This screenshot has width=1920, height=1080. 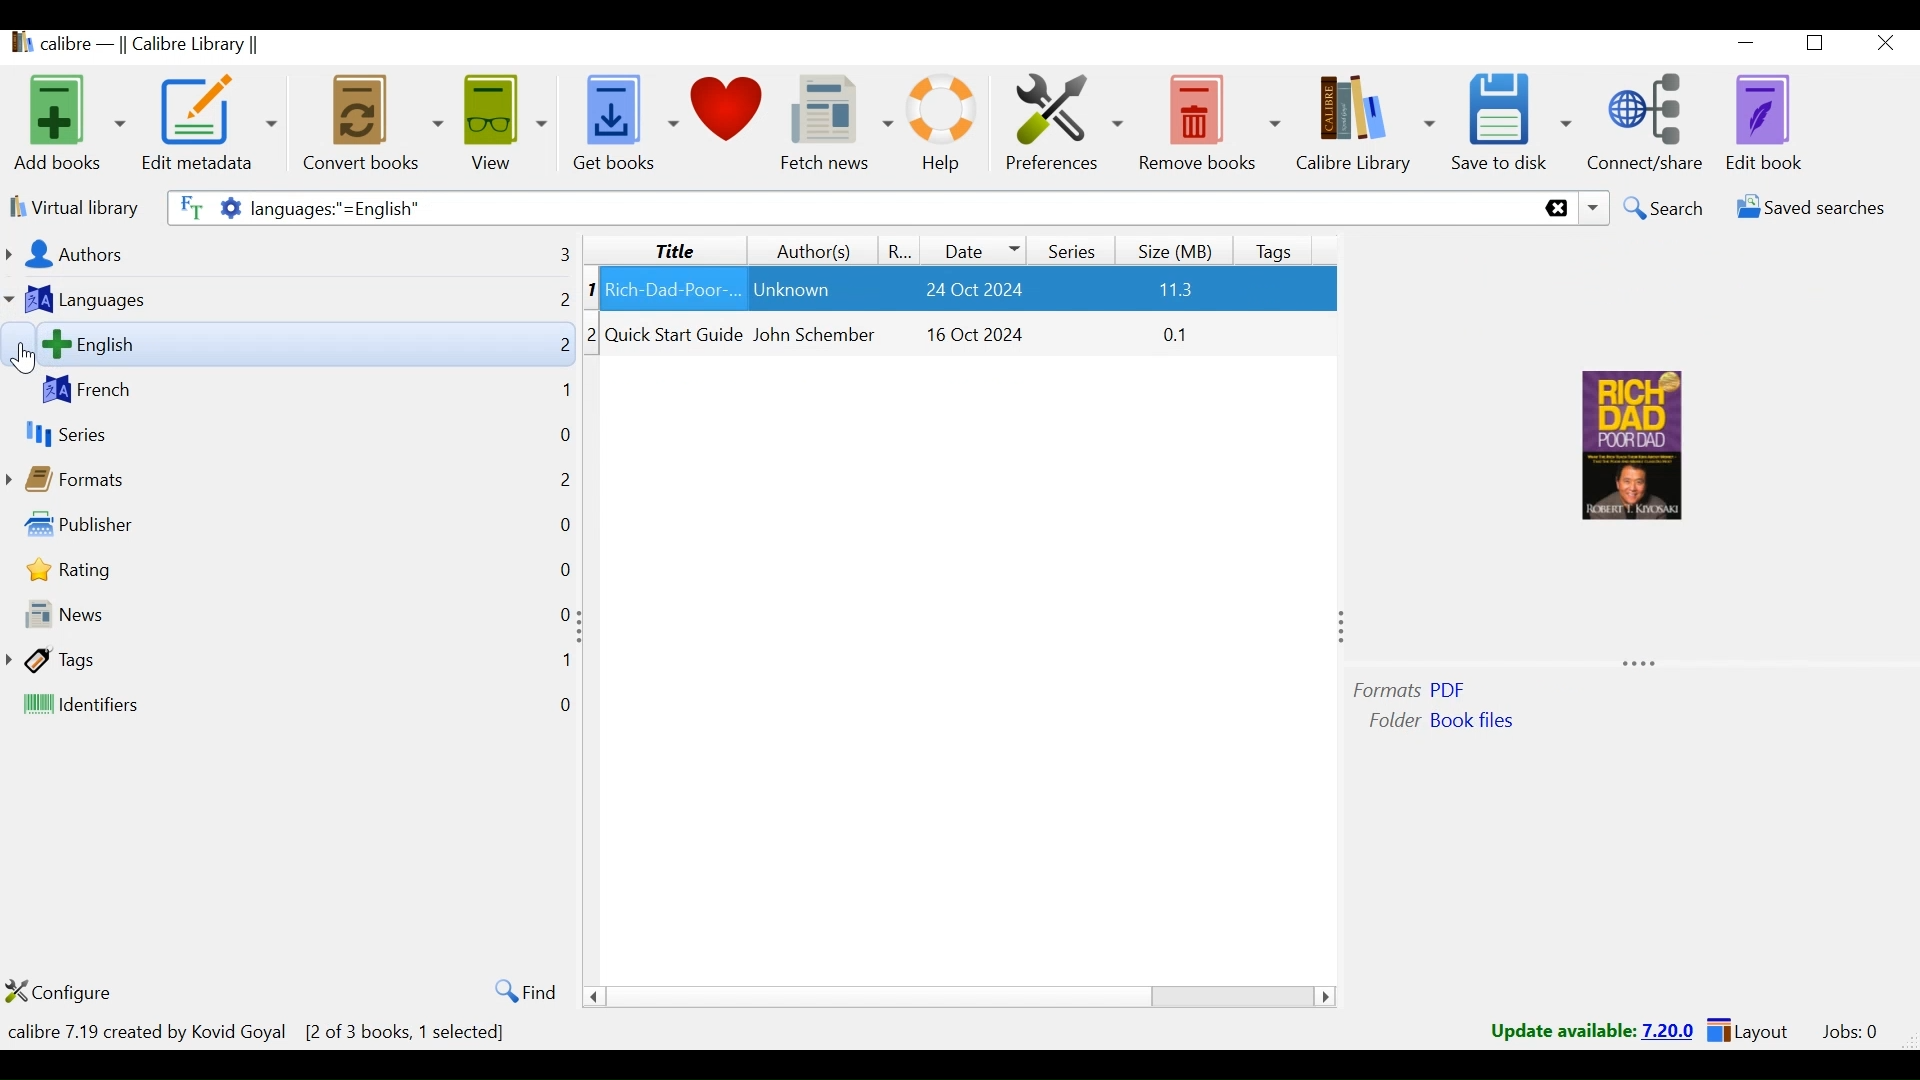 What do you see at coordinates (598, 332) in the screenshot?
I see `2` at bounding box center [598, 332].